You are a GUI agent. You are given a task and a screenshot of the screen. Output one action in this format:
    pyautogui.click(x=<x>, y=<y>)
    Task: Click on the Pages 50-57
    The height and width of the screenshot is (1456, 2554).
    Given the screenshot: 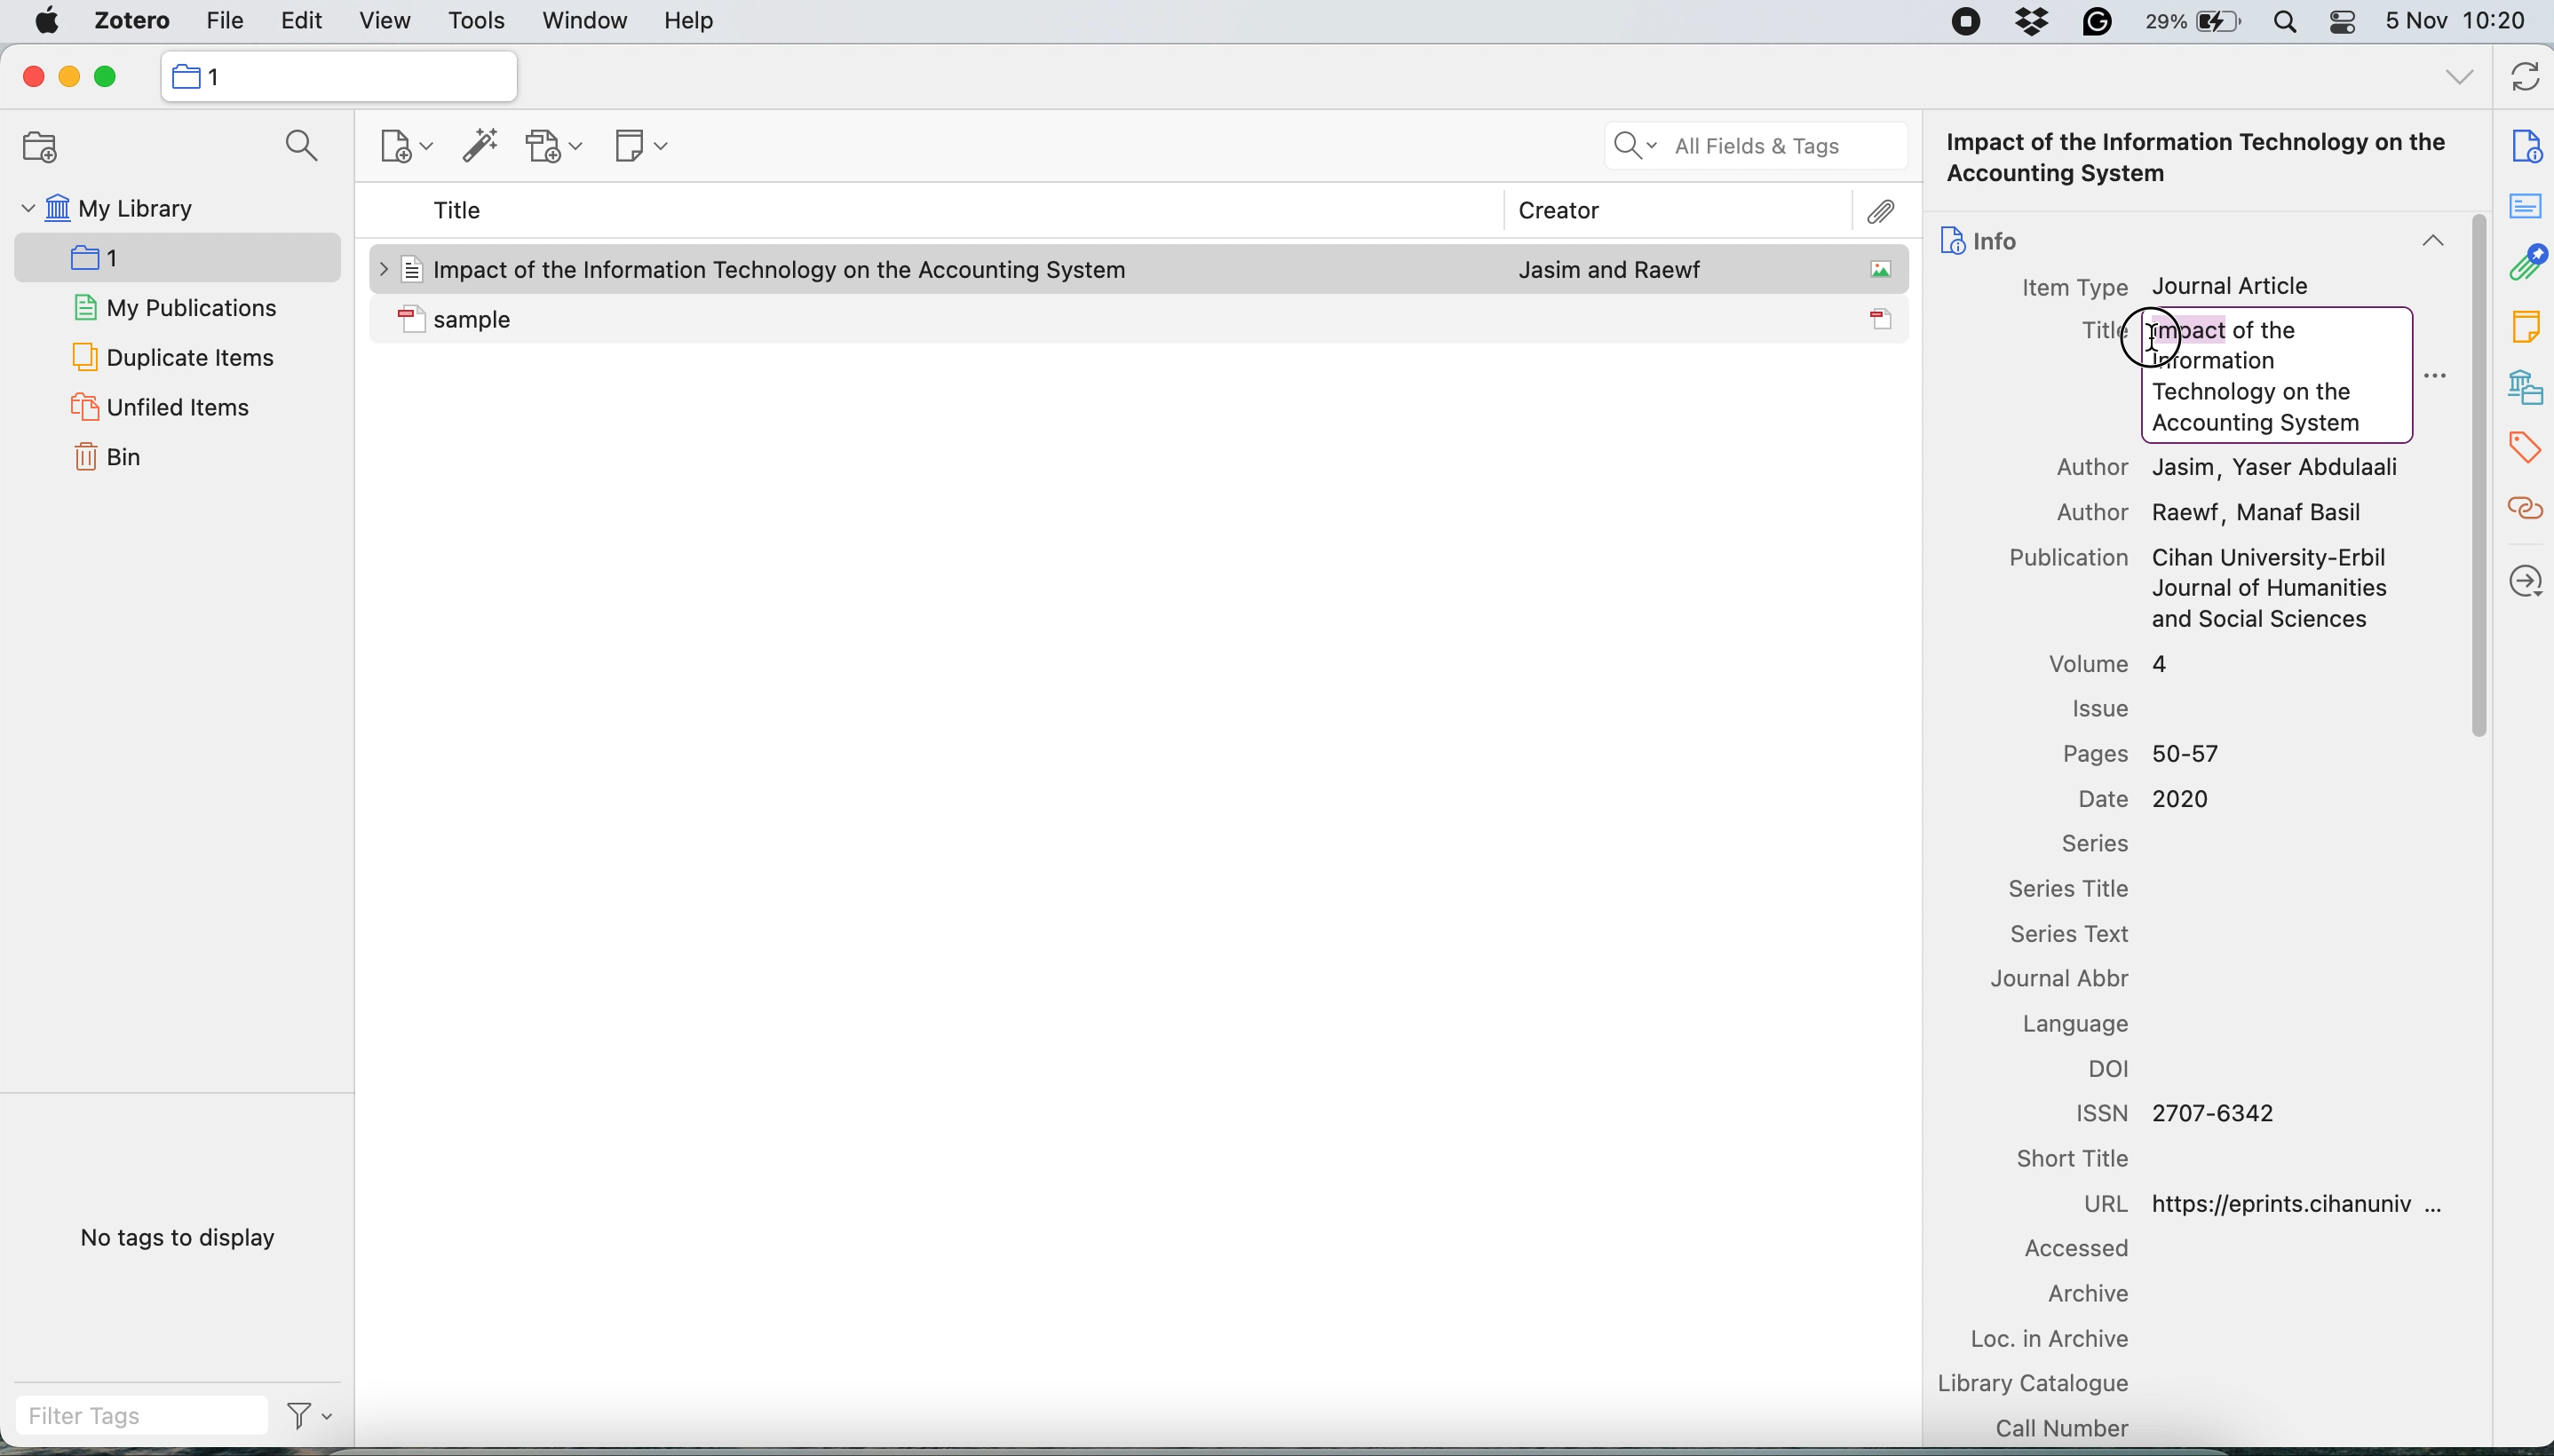 What is the action you would take?
    pyautogui.click(x=2140, y=755)
    